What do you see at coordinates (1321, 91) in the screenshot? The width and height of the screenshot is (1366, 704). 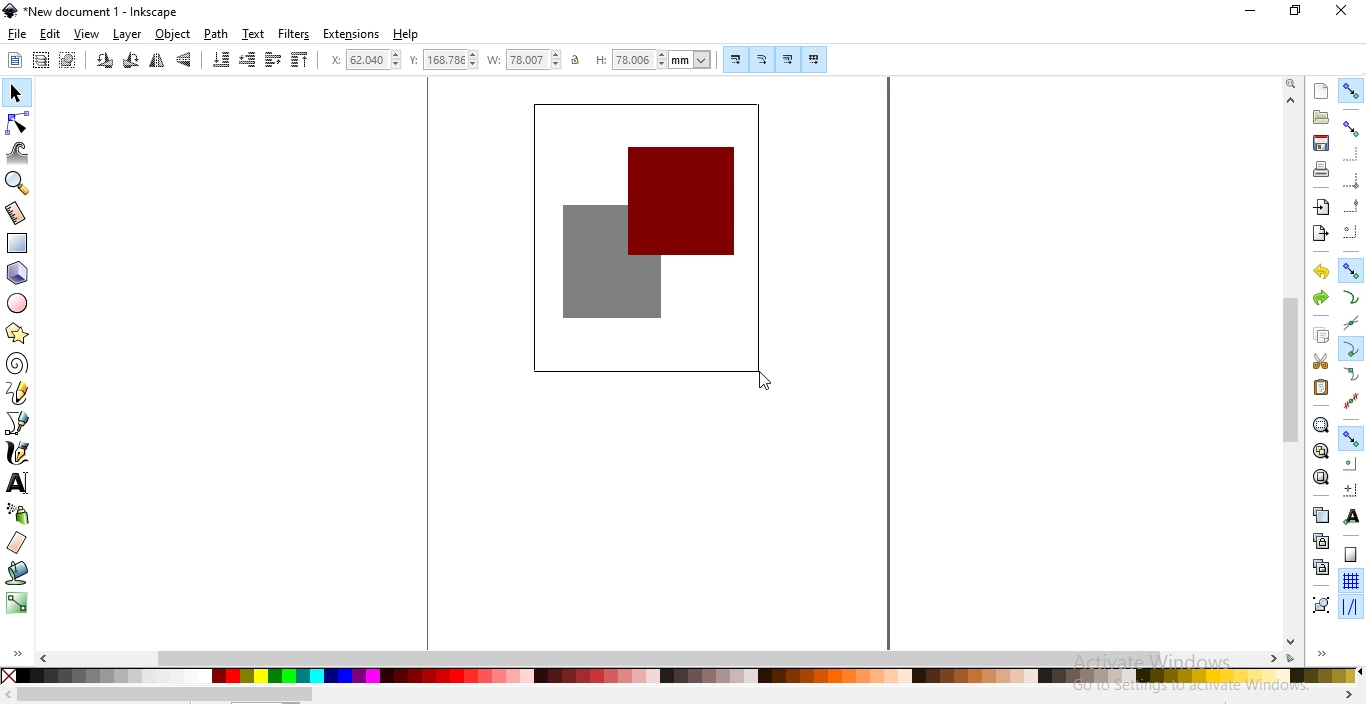 I see `create a document with default background` at bounding box center [1321, 91].